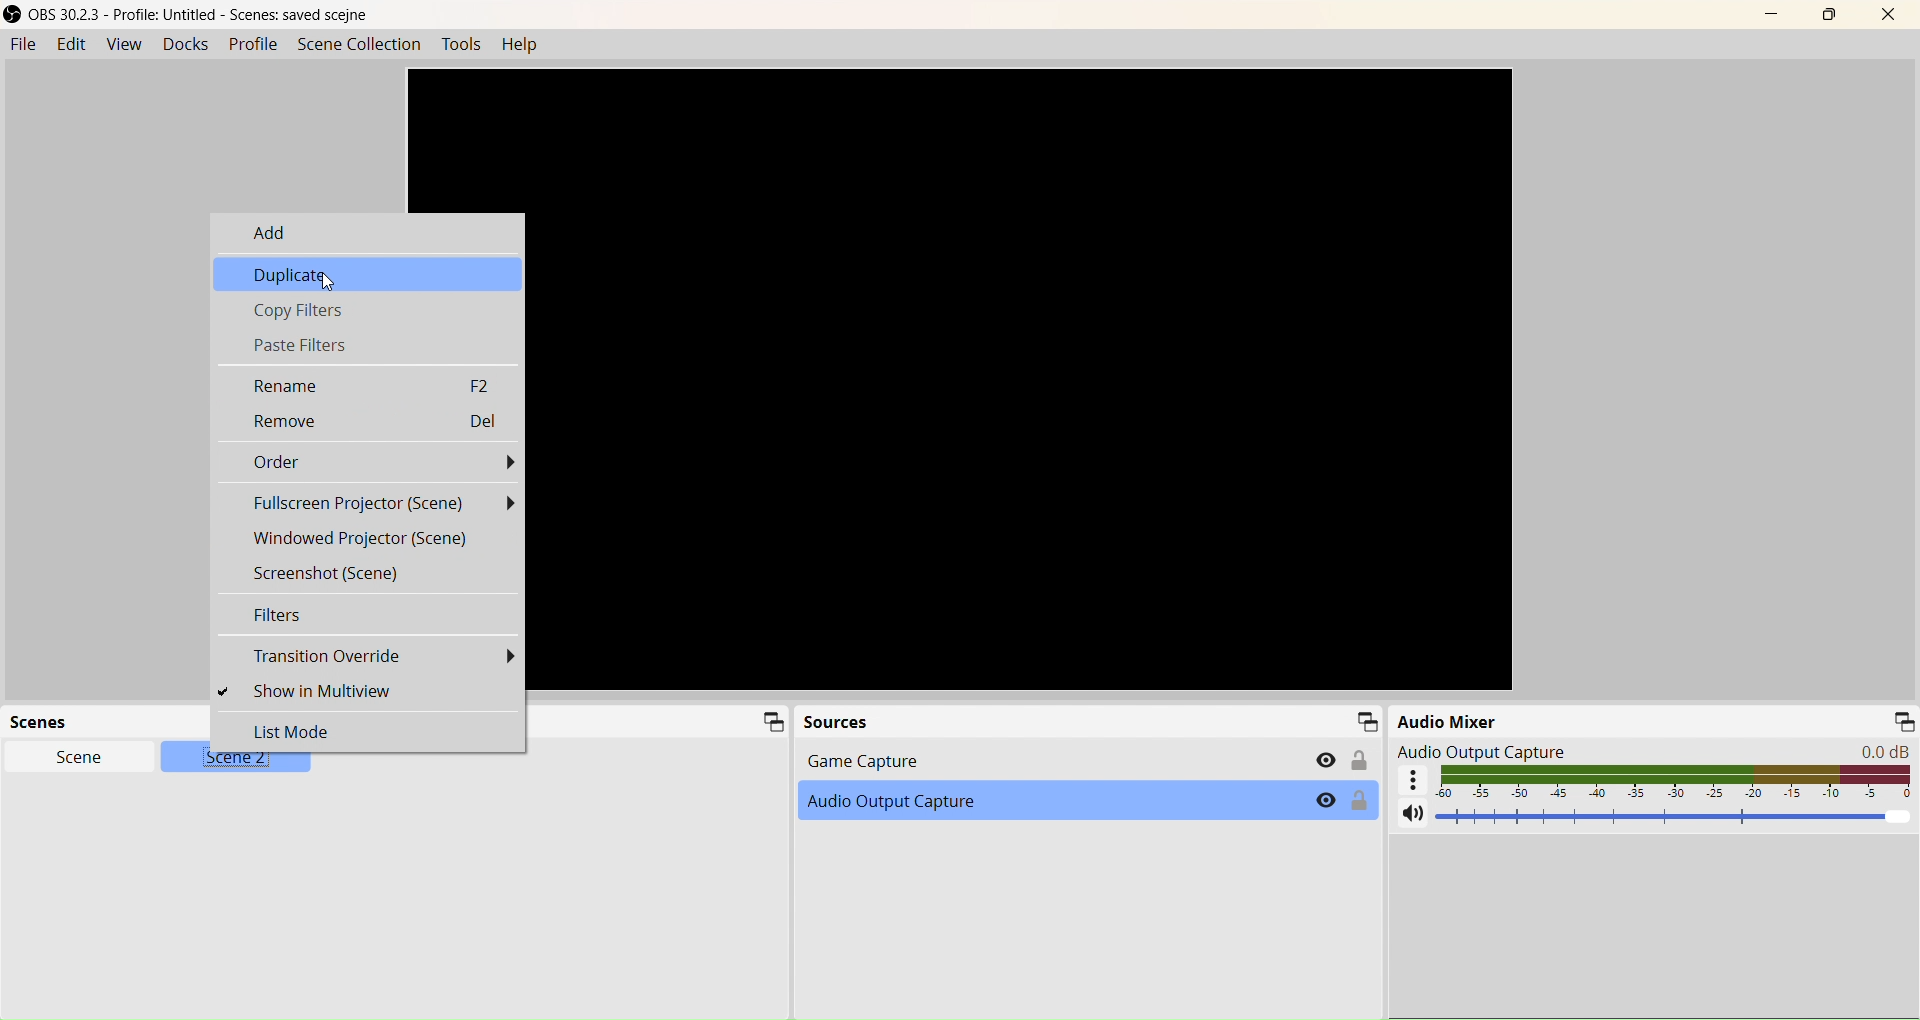 The width and height of the screenshot is (1920, 1020). Describe the element at coordinates (1412, 812) in the screenshot. I see `Mute/ Unmute` at that location.